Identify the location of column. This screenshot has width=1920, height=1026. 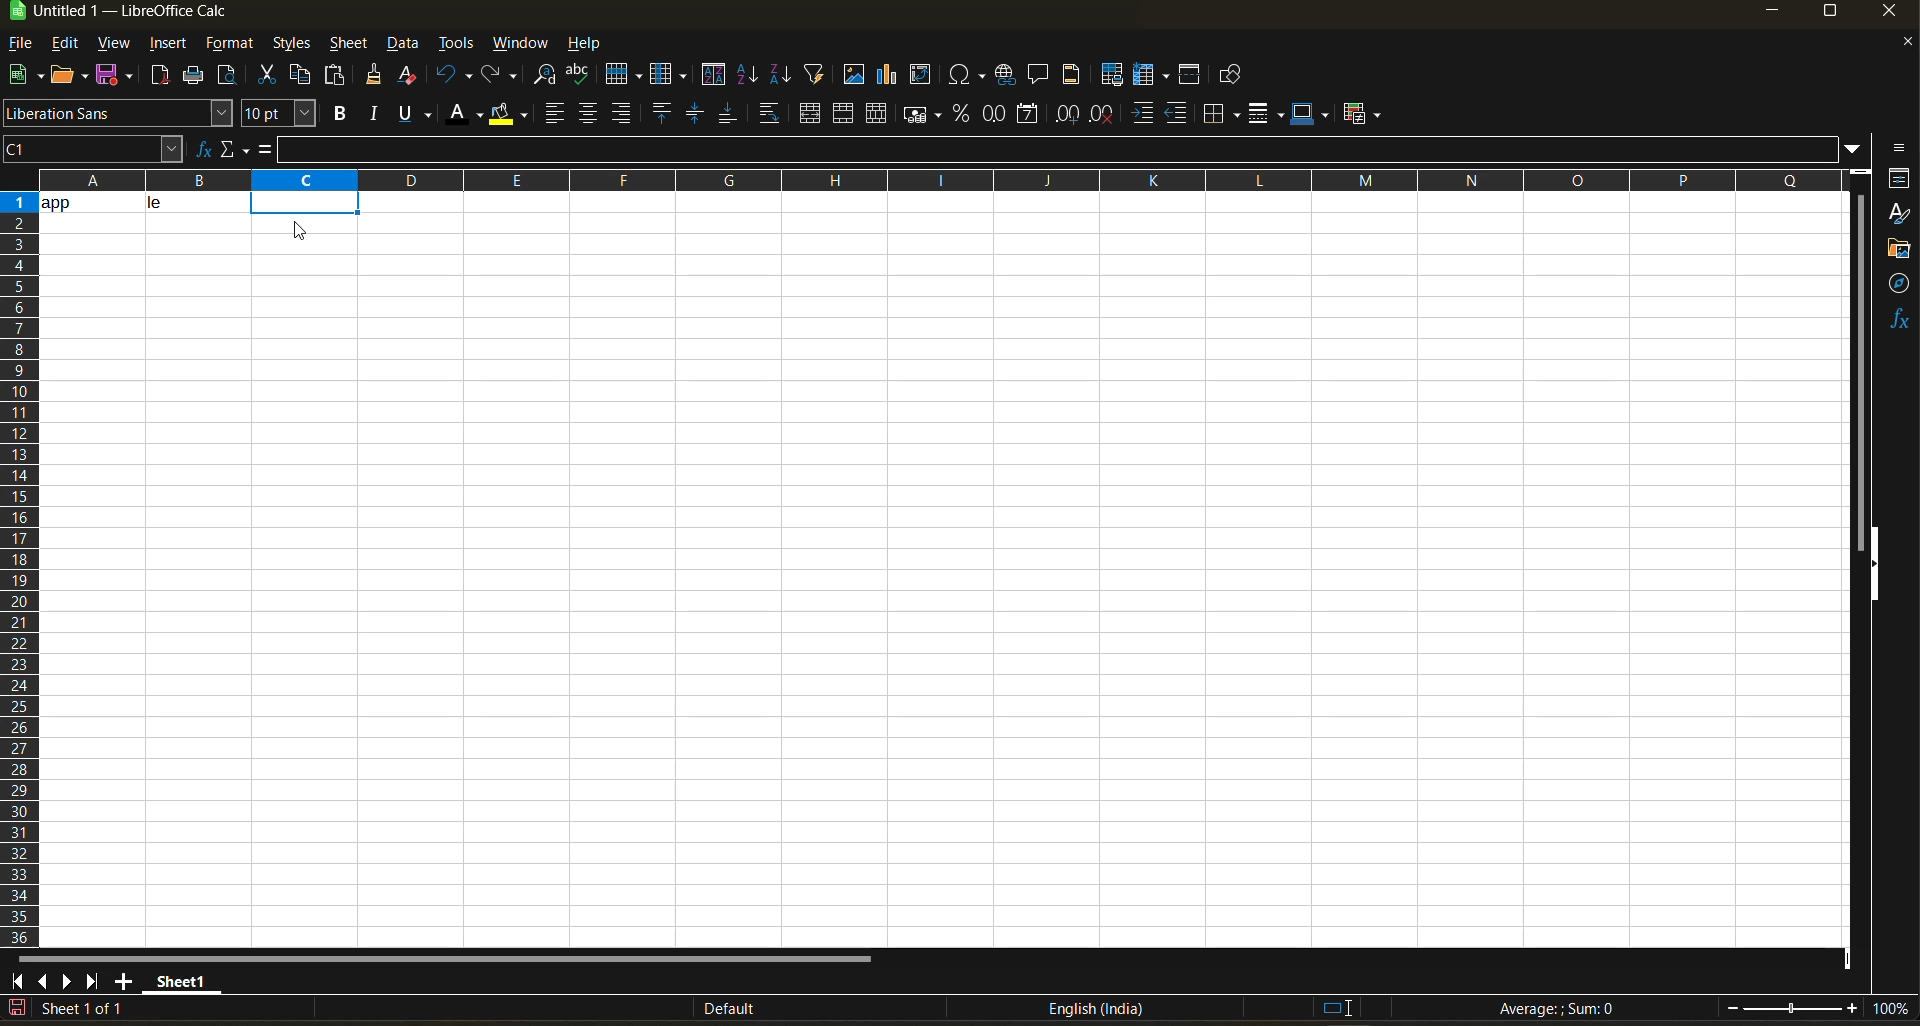
(671, 77).